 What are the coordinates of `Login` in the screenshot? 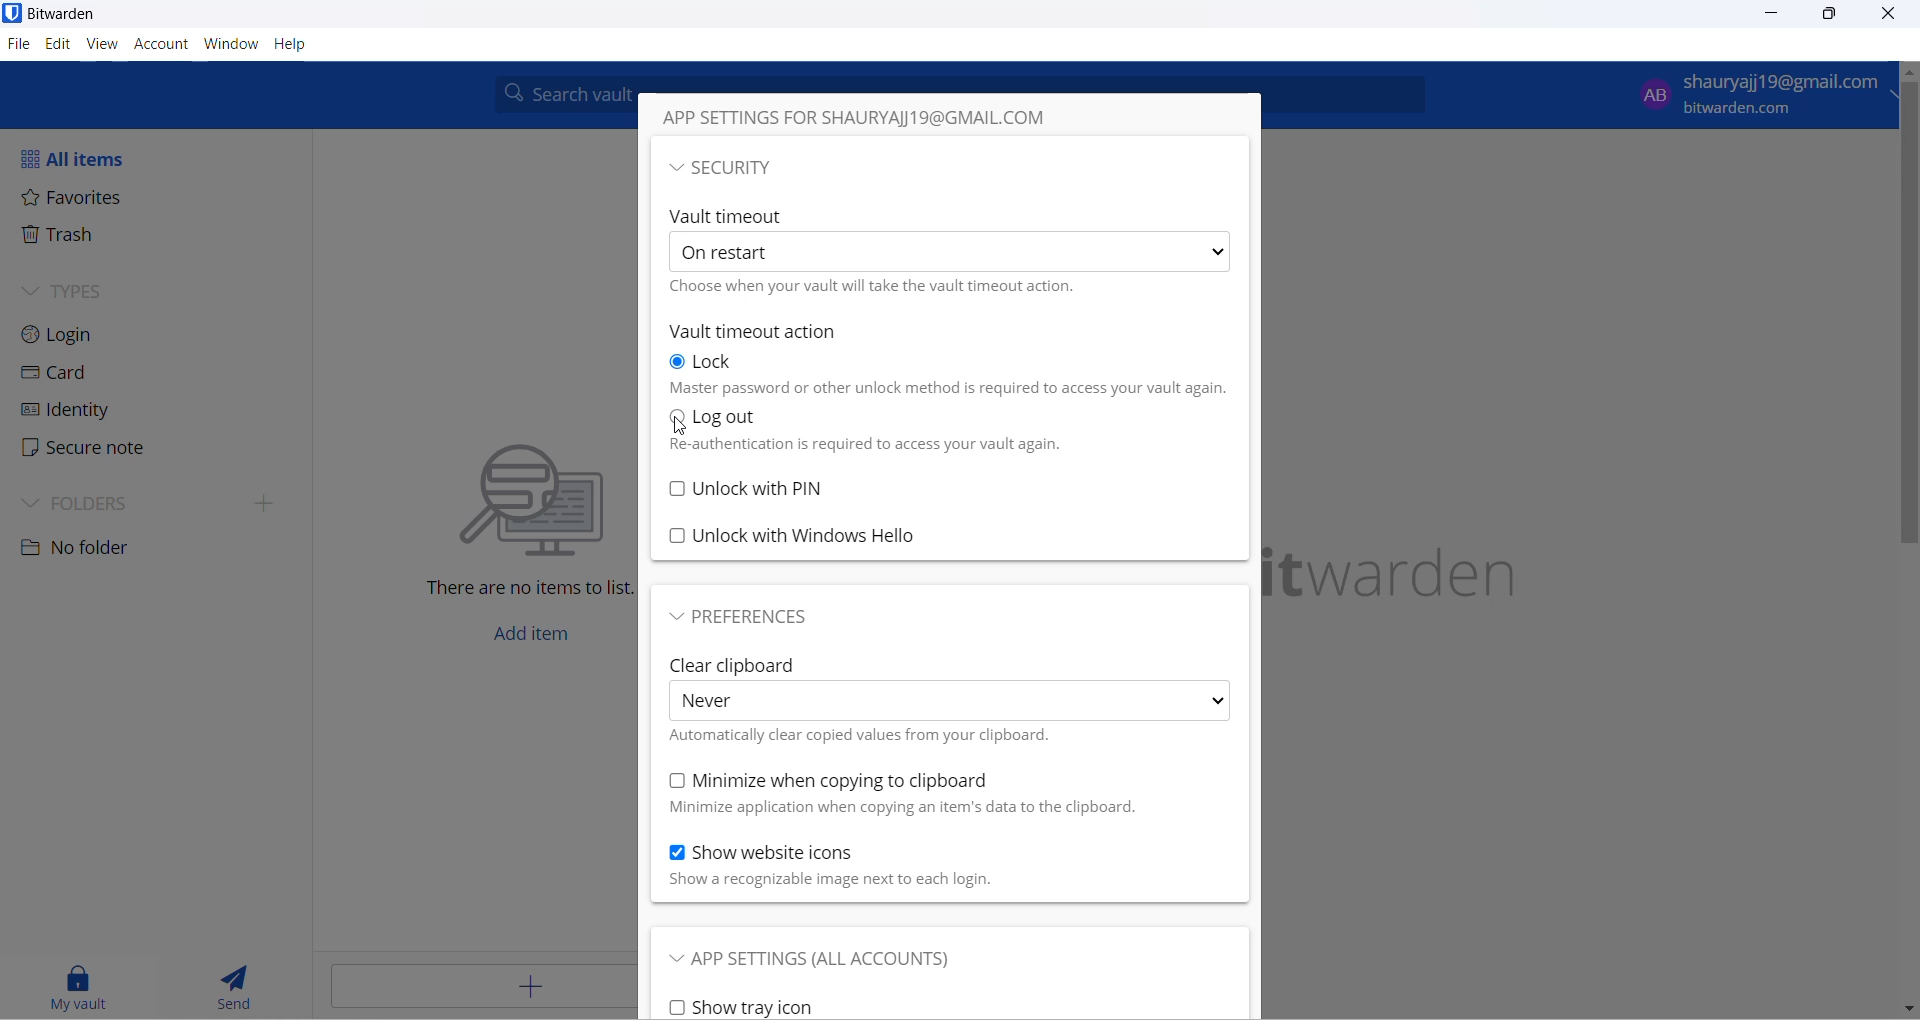 It's located at (80, 335).